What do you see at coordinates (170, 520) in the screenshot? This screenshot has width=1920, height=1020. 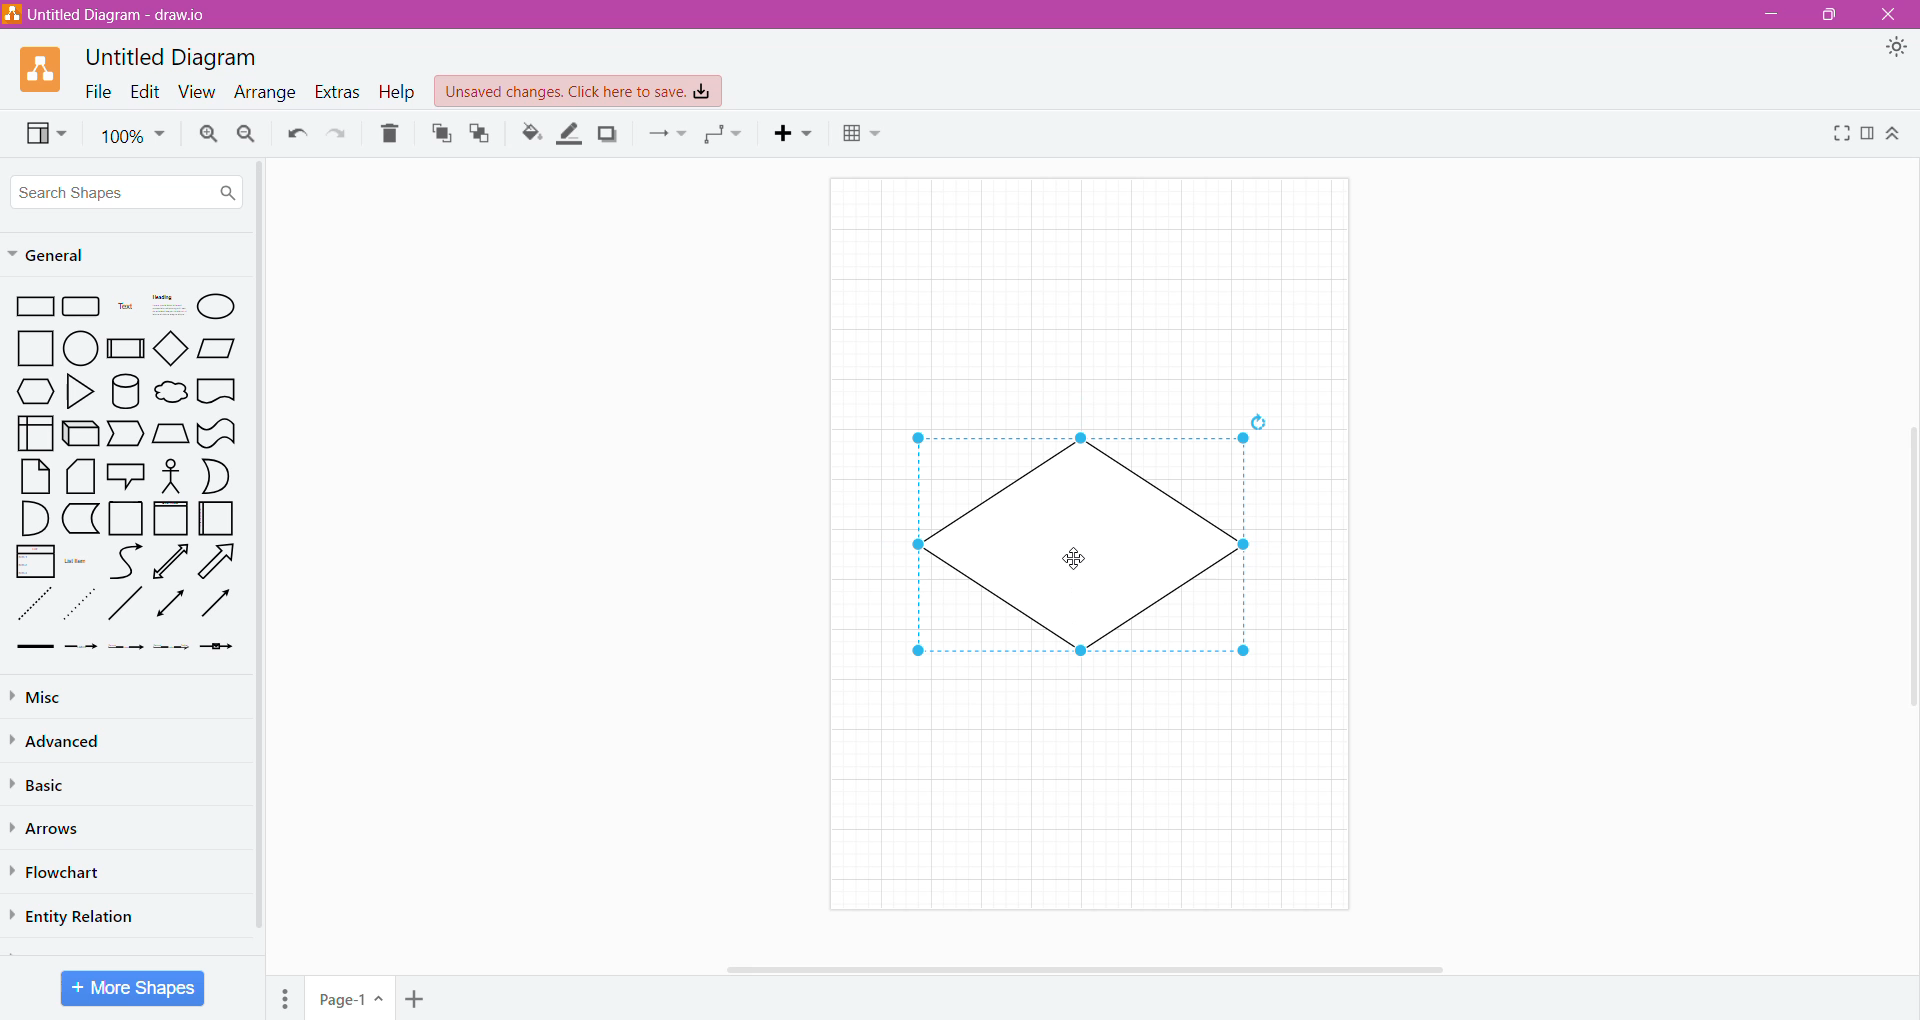 I see `Vertical Container` at bounding box center [170, 520].